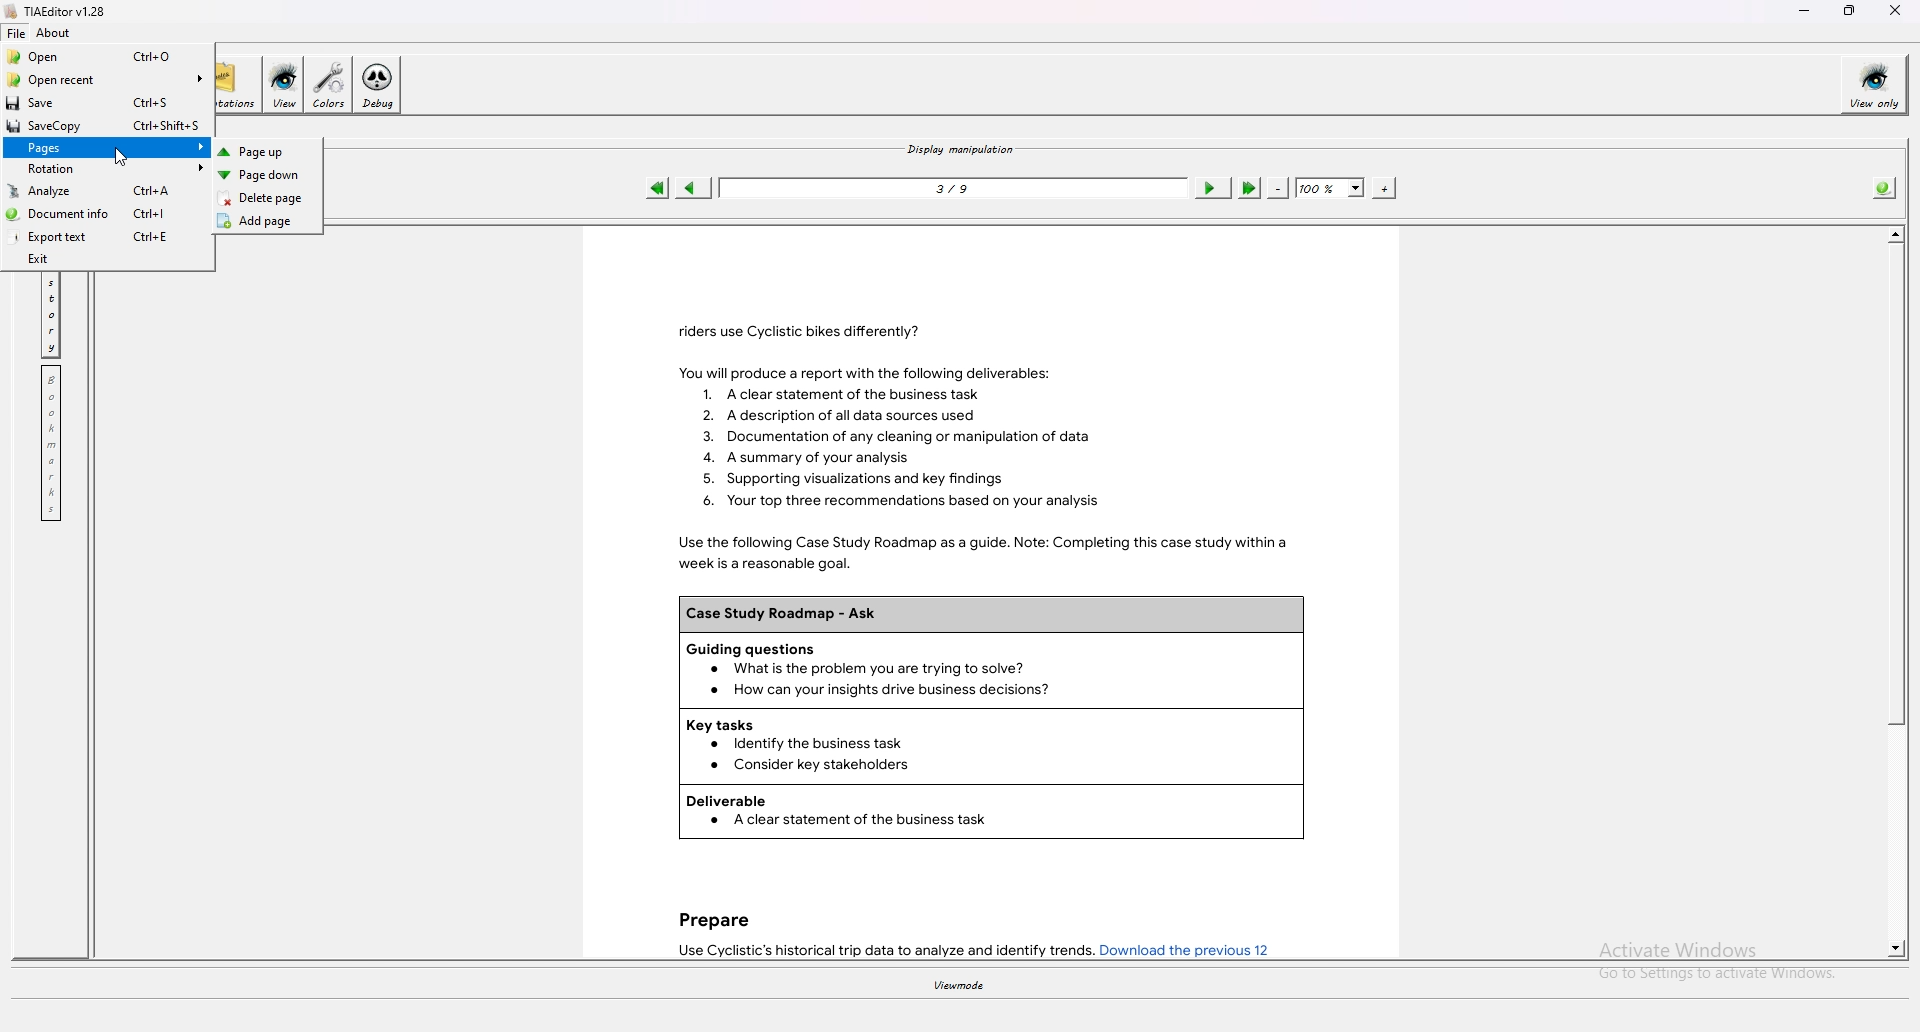  Describe the element at coordinates (1190, 949) in the screenshot. I see `Download the previous 12` at that location.